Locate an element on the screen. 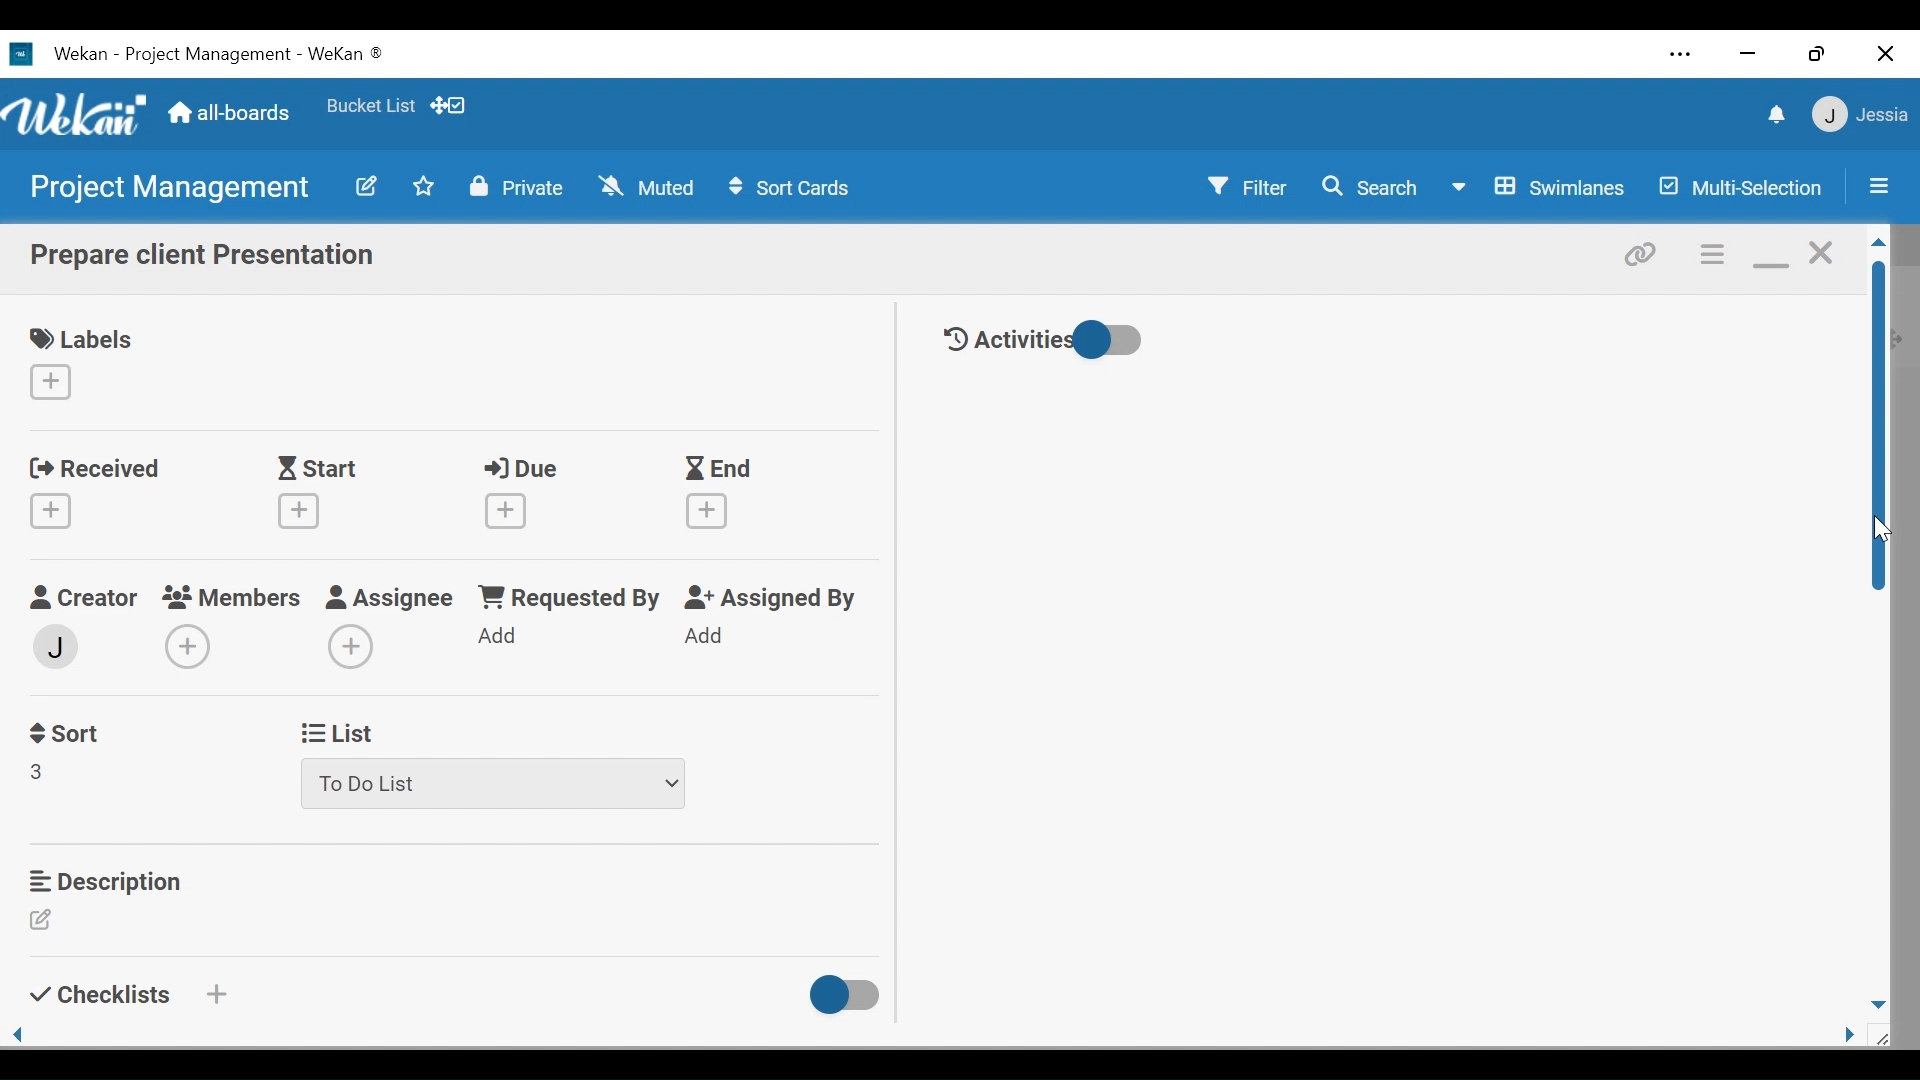 The width and height of the screenshot is (1920, 1080). page side is located at coordinates (1839, 1033).